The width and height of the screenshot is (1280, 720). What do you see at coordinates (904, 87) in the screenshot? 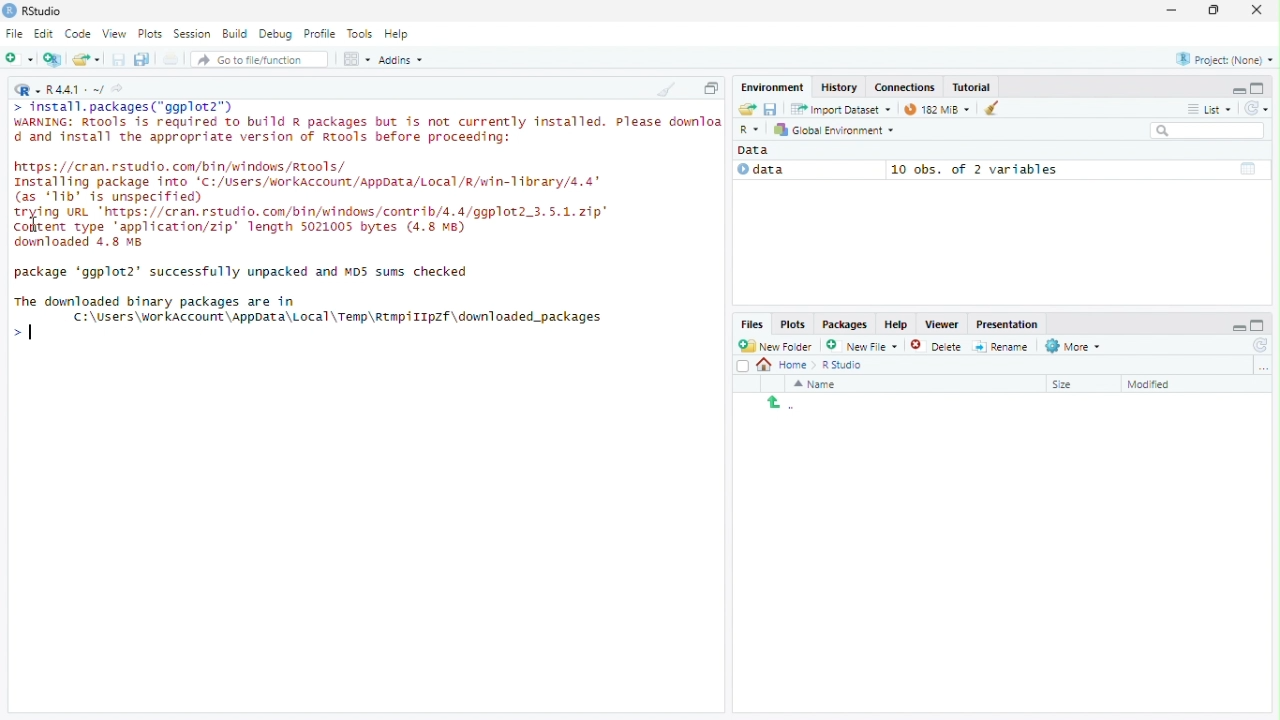
I see `Connections` at bounding box center [904, 87].